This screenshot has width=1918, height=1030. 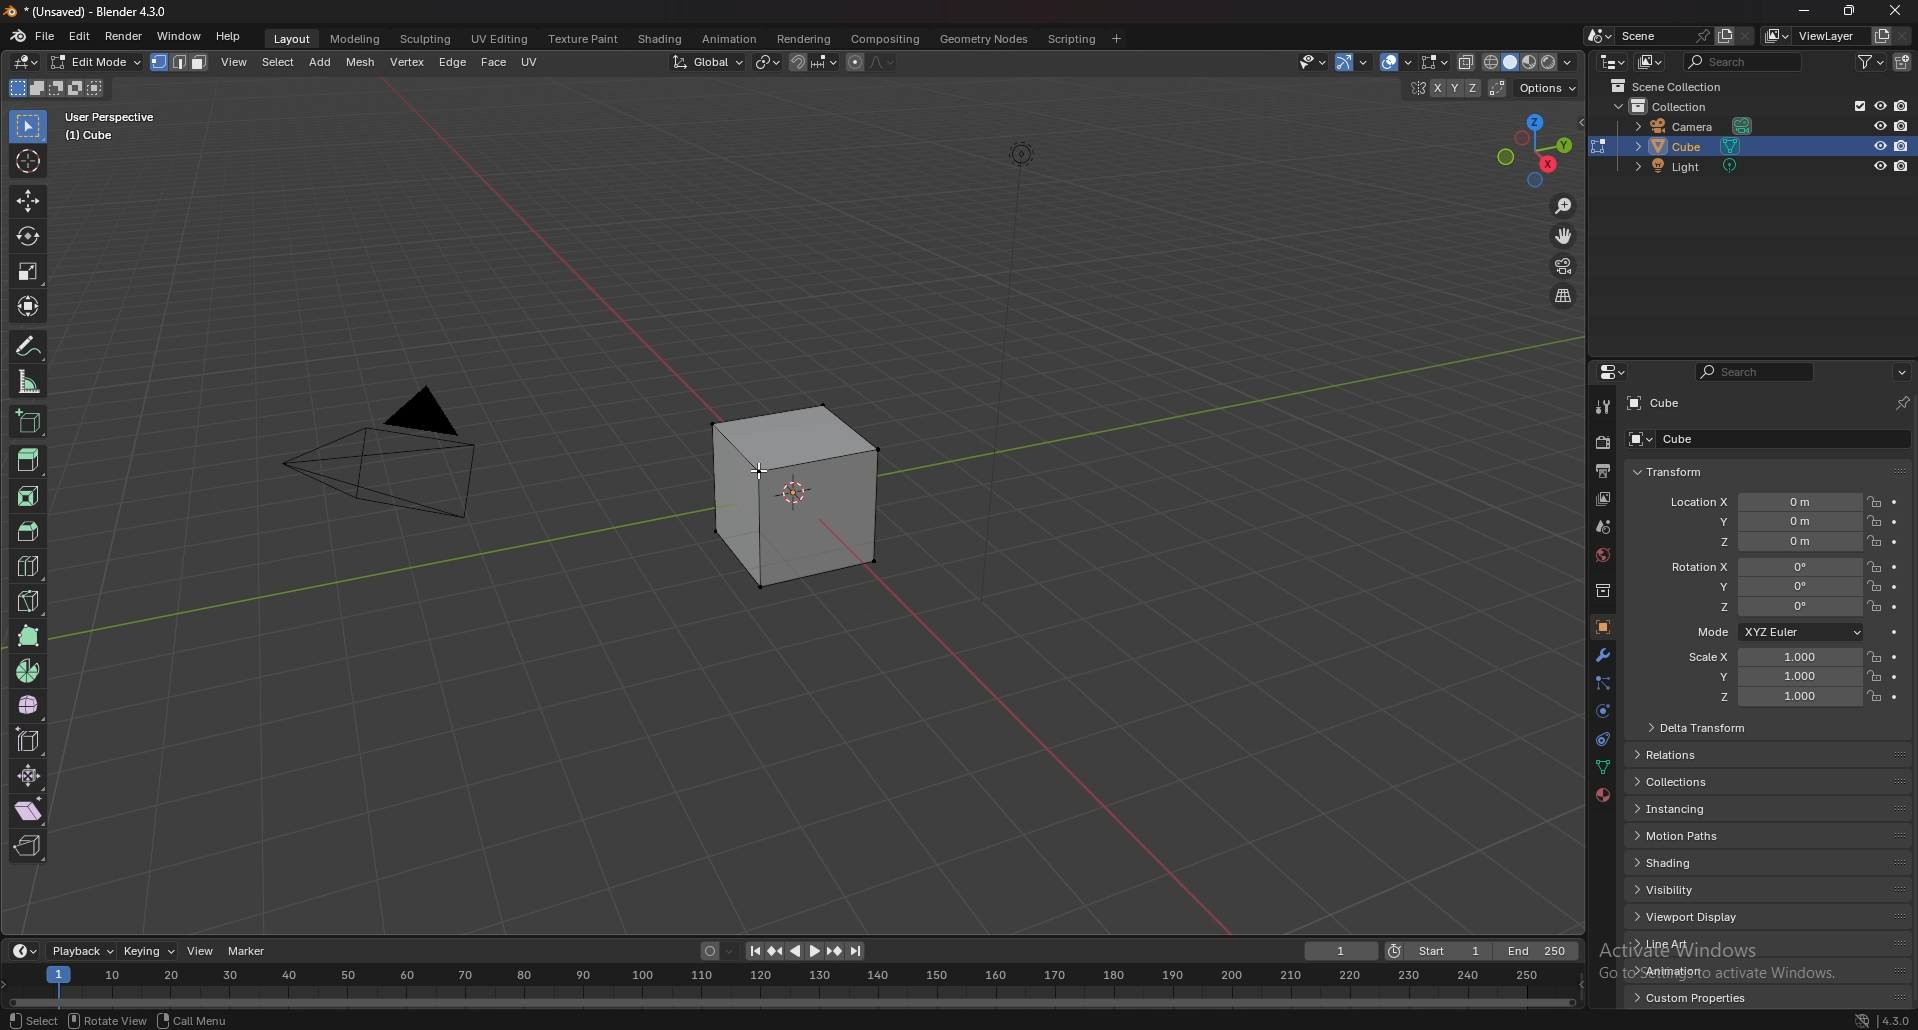 What do you see at coordinates (29, 742) in the screenshot?
I see `edge slide` at bounding box center [29, 742].